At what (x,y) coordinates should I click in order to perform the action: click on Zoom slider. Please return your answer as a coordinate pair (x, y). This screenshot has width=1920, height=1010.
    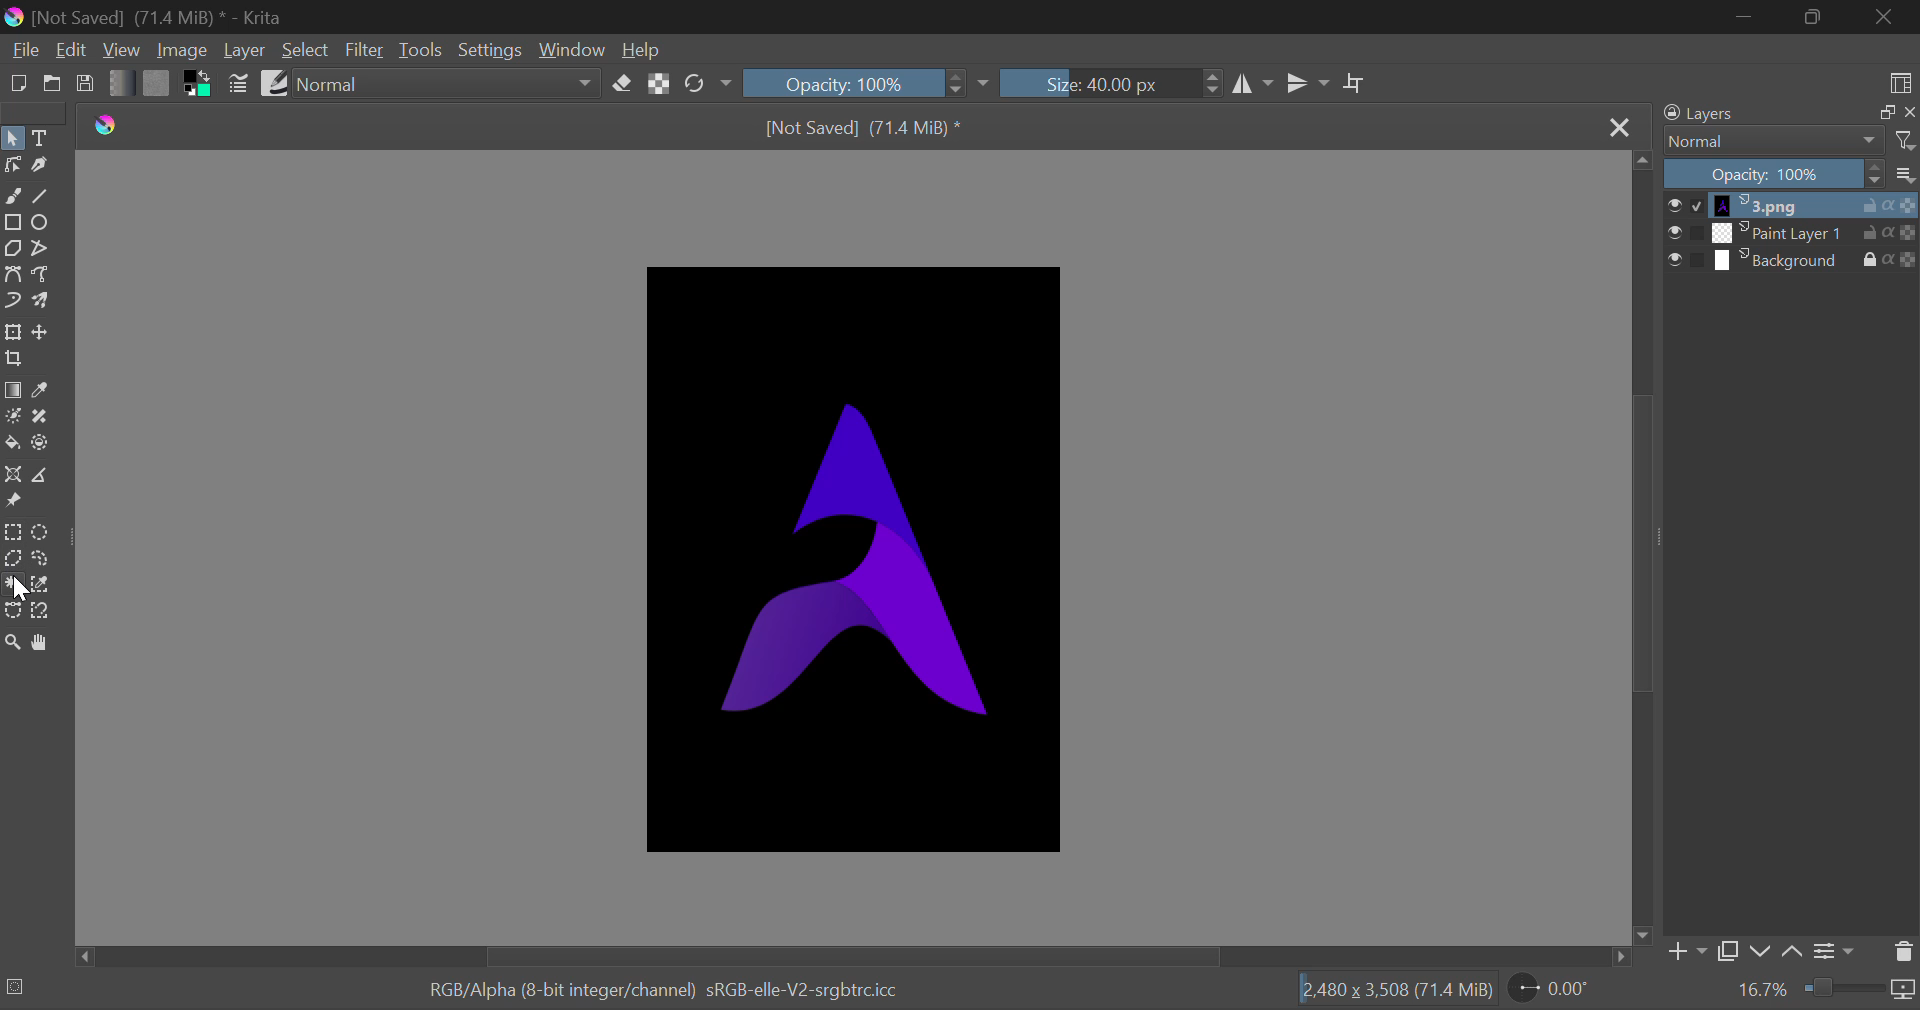
    Looking at the image, I should click on (1842, 987).